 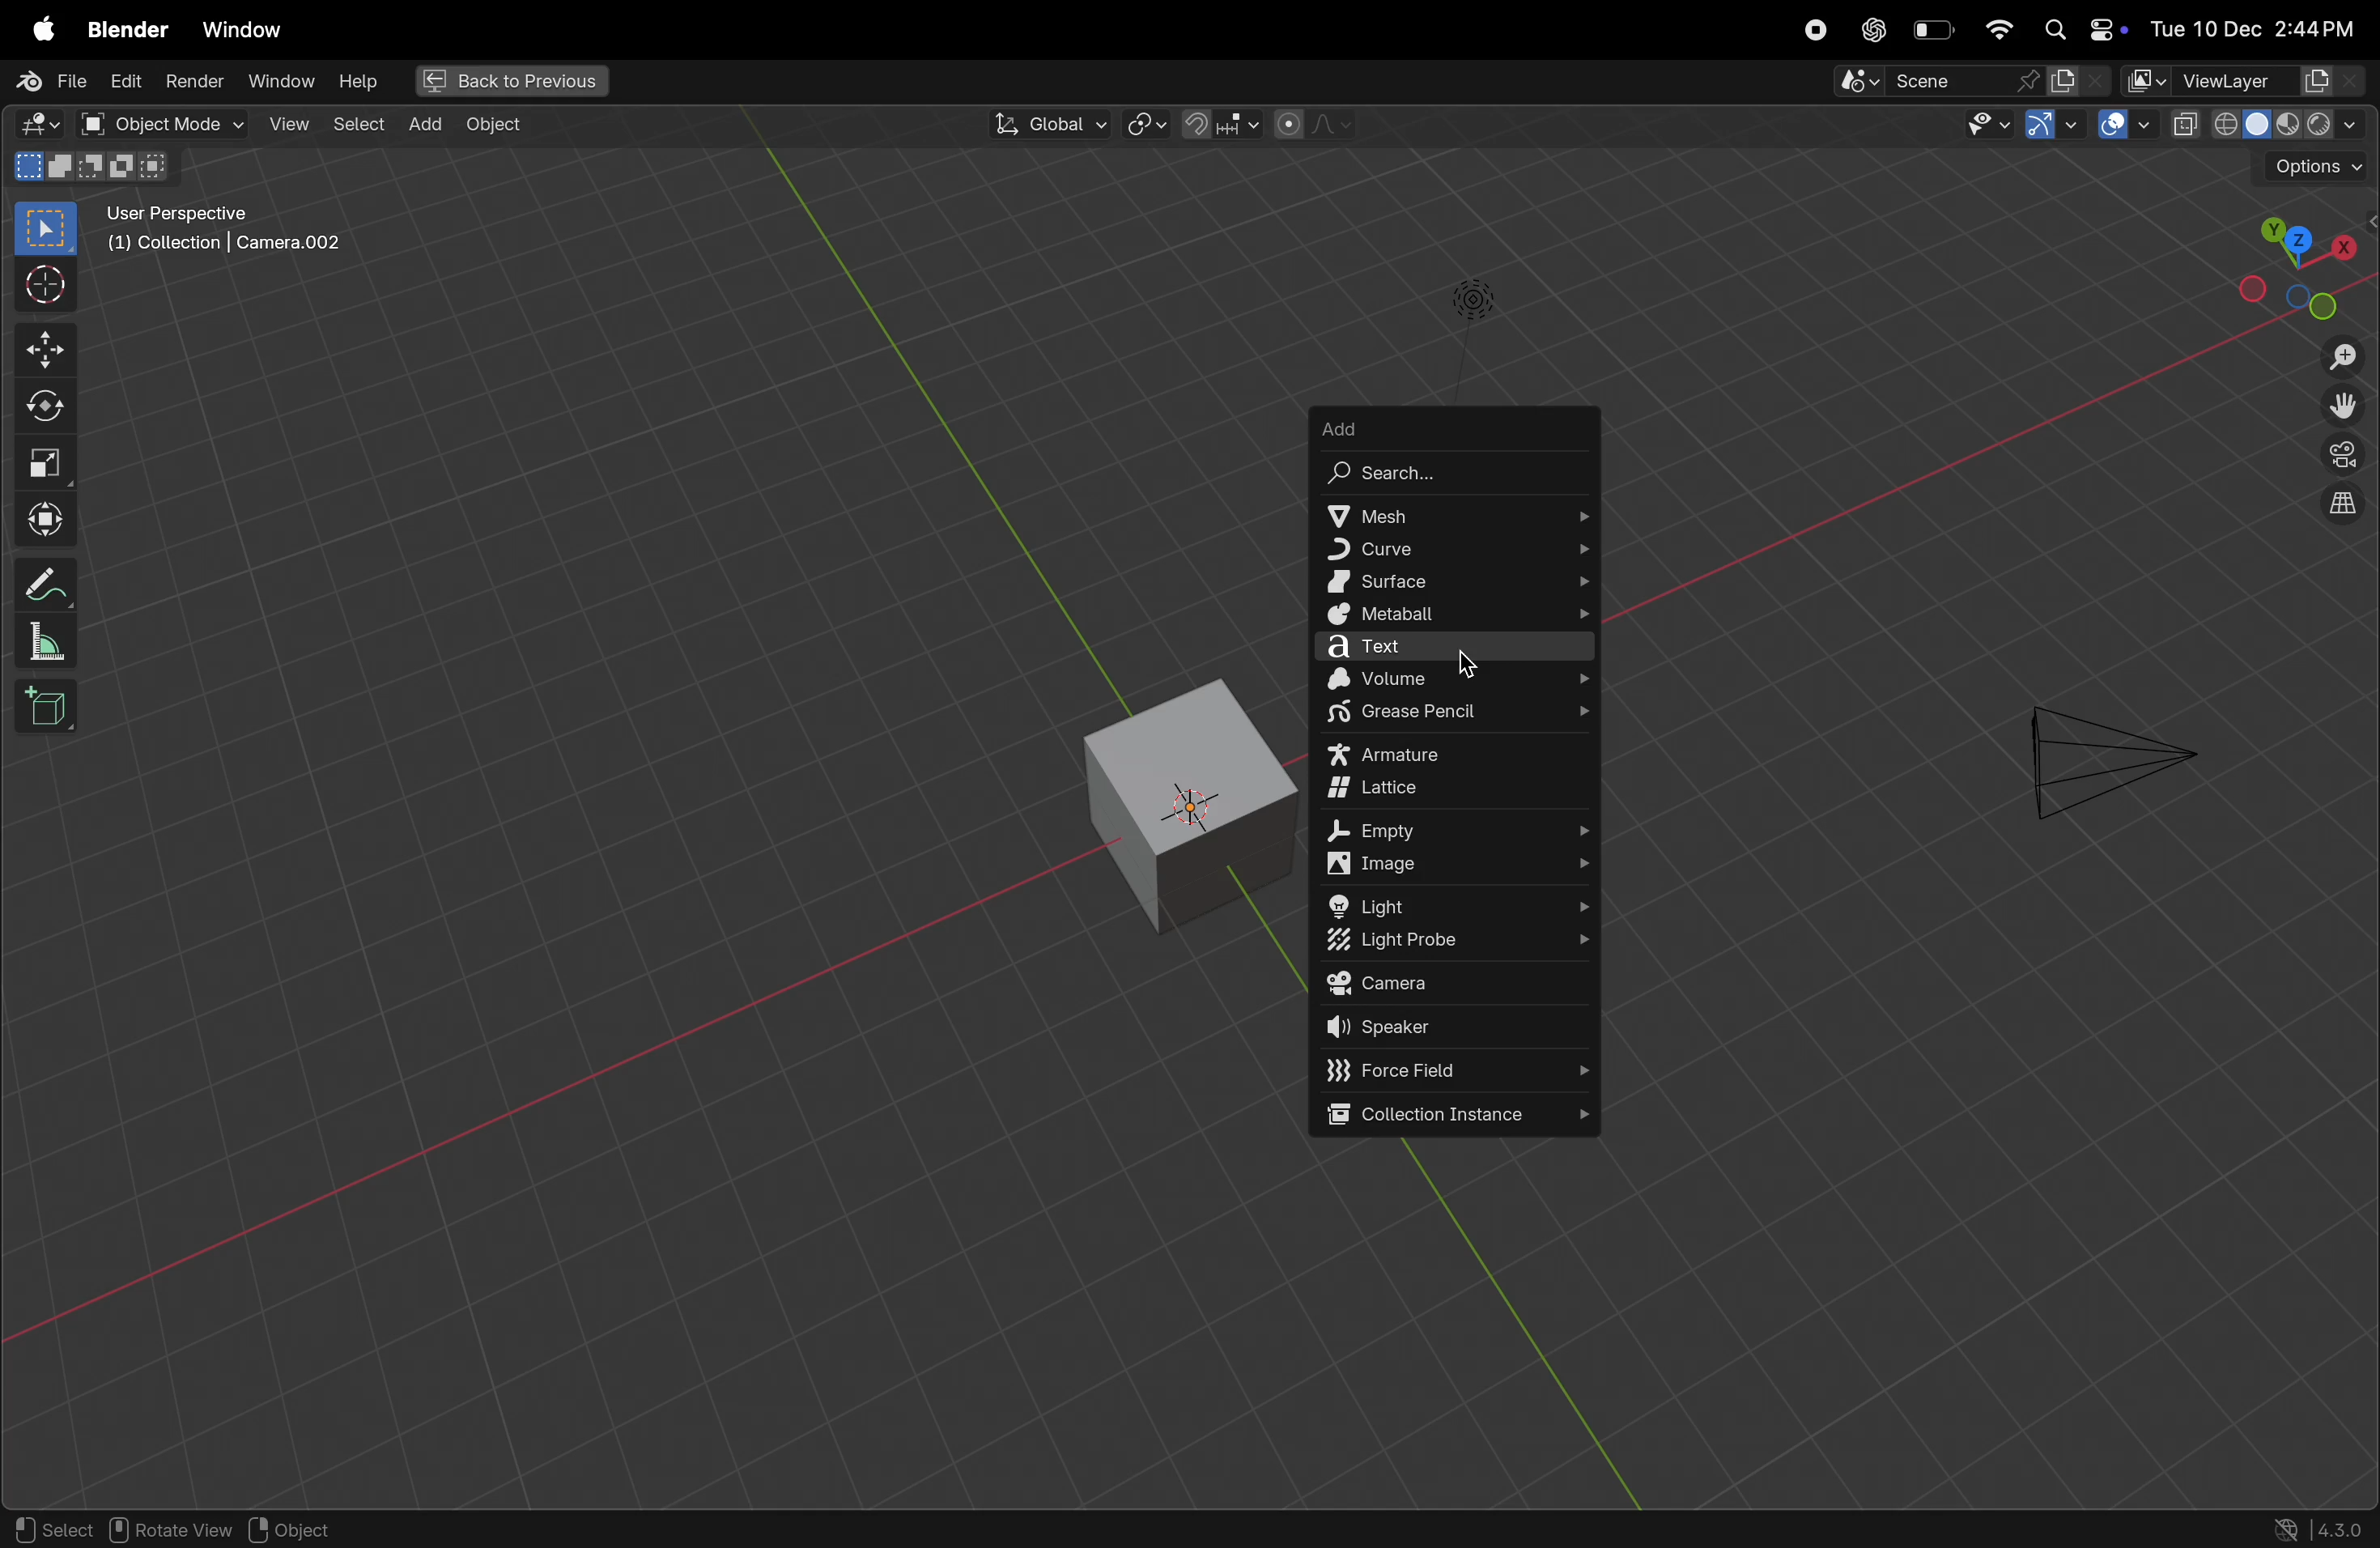 What do you see at coordinates (244, 25) in the screenshot?
I see `Window` at bounding box center [244, 25].